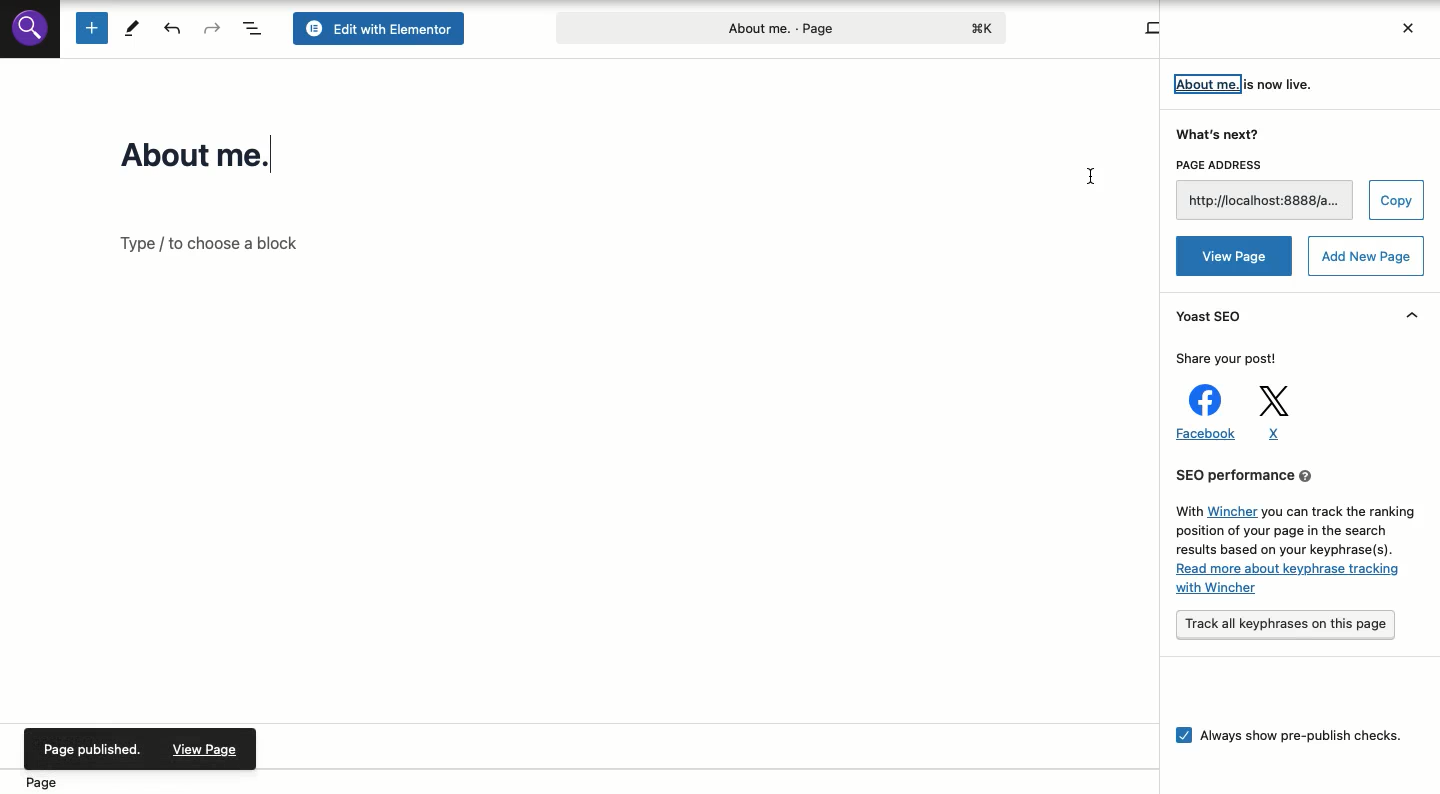  Describe the element at coordinates (1262, 199) in the screenshot. I see `http:/flocalhost:8888/a...` at that location.